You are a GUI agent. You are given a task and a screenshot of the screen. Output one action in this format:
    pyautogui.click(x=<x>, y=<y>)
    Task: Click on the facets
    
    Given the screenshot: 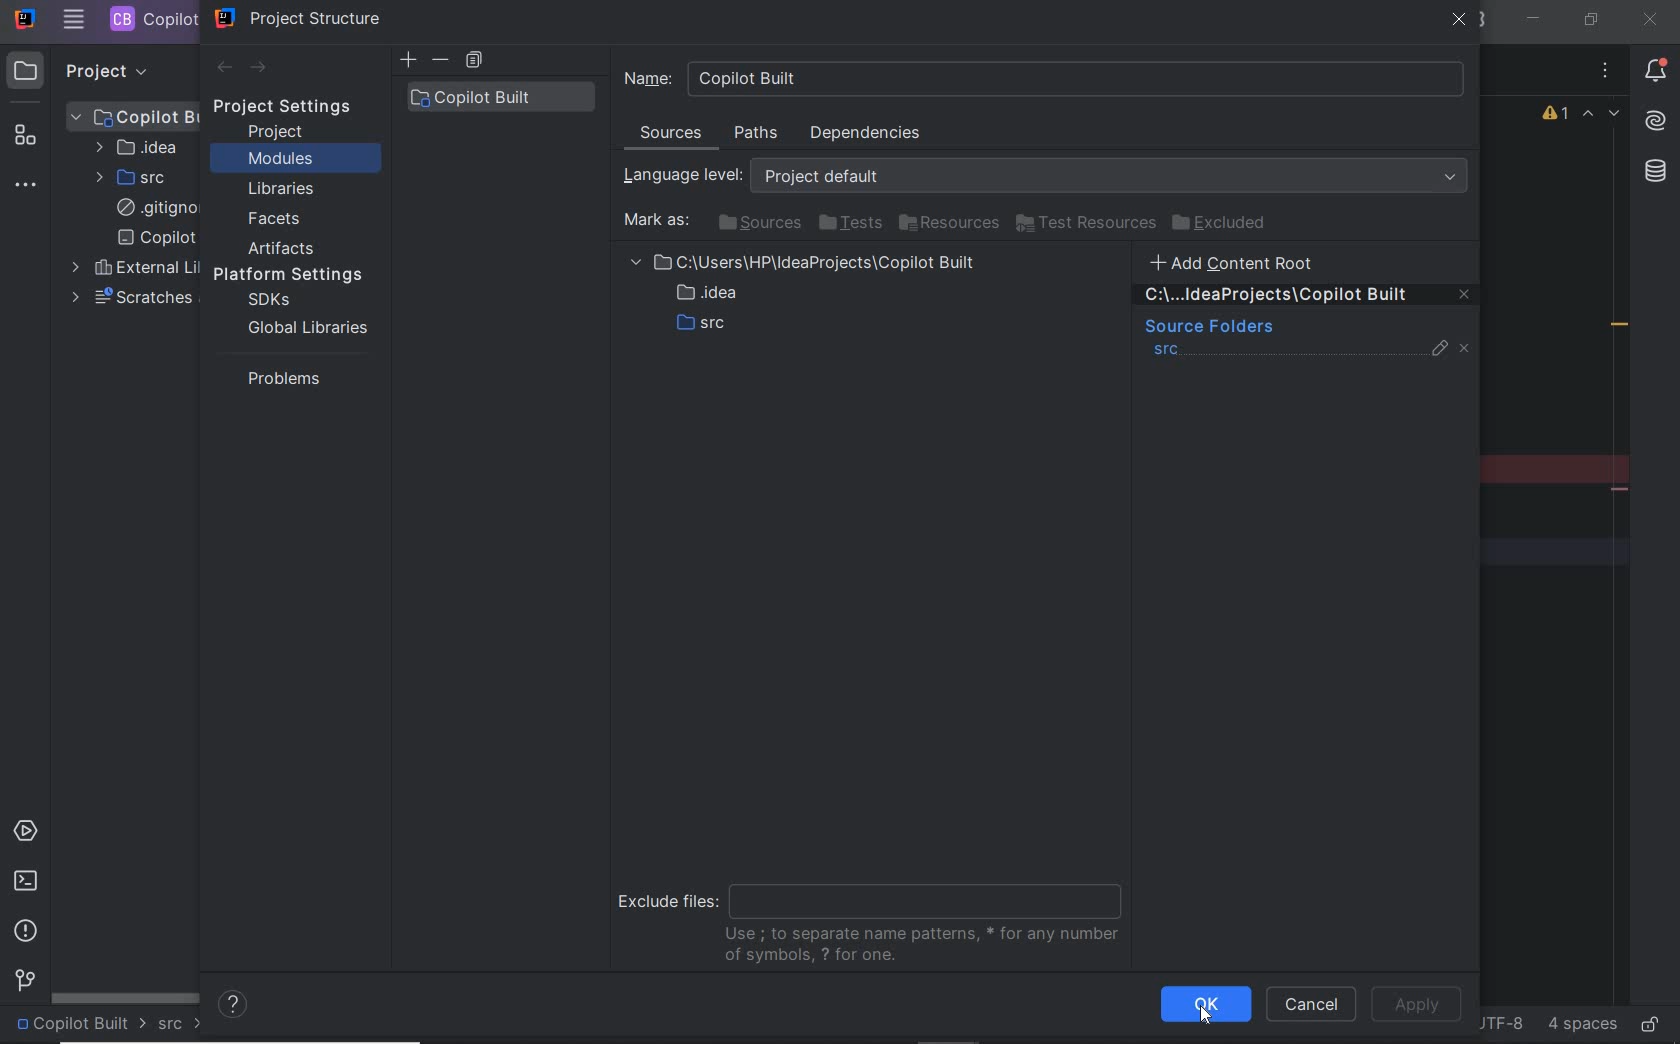 What is the action you would take?
    pyautogui.click(x=275, y=220)
    